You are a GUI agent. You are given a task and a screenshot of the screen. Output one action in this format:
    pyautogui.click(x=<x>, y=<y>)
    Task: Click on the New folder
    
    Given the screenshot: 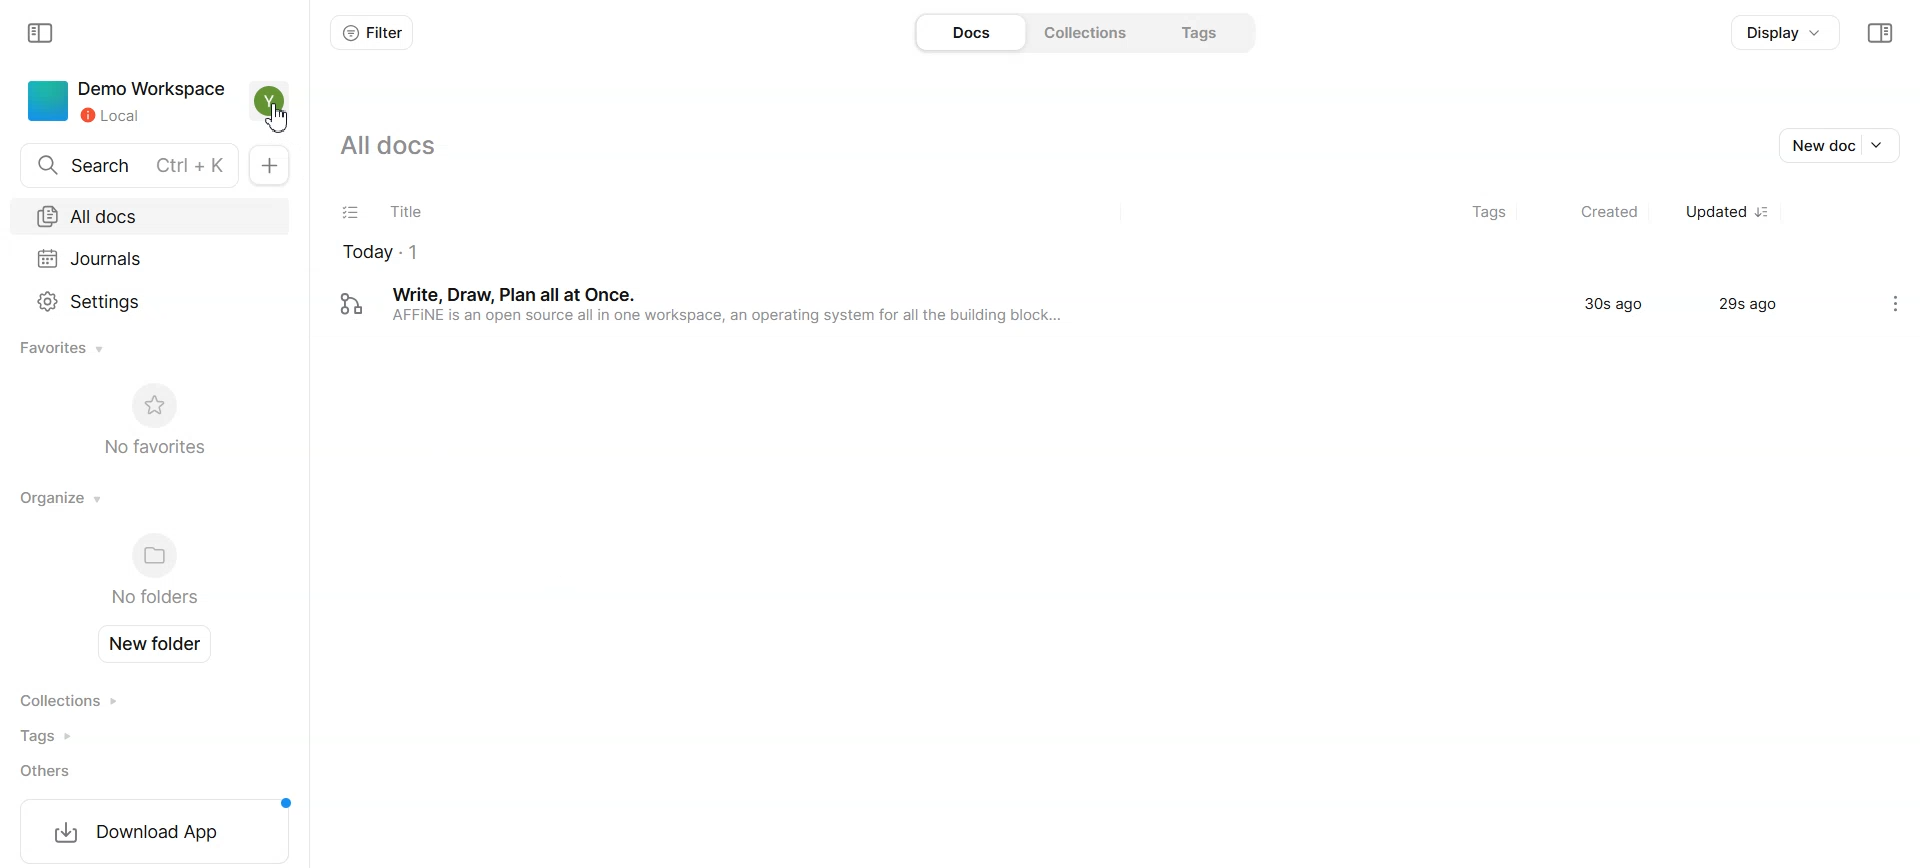 What is the action you would take?
    pyautogui.click(x=160, y=644)
    